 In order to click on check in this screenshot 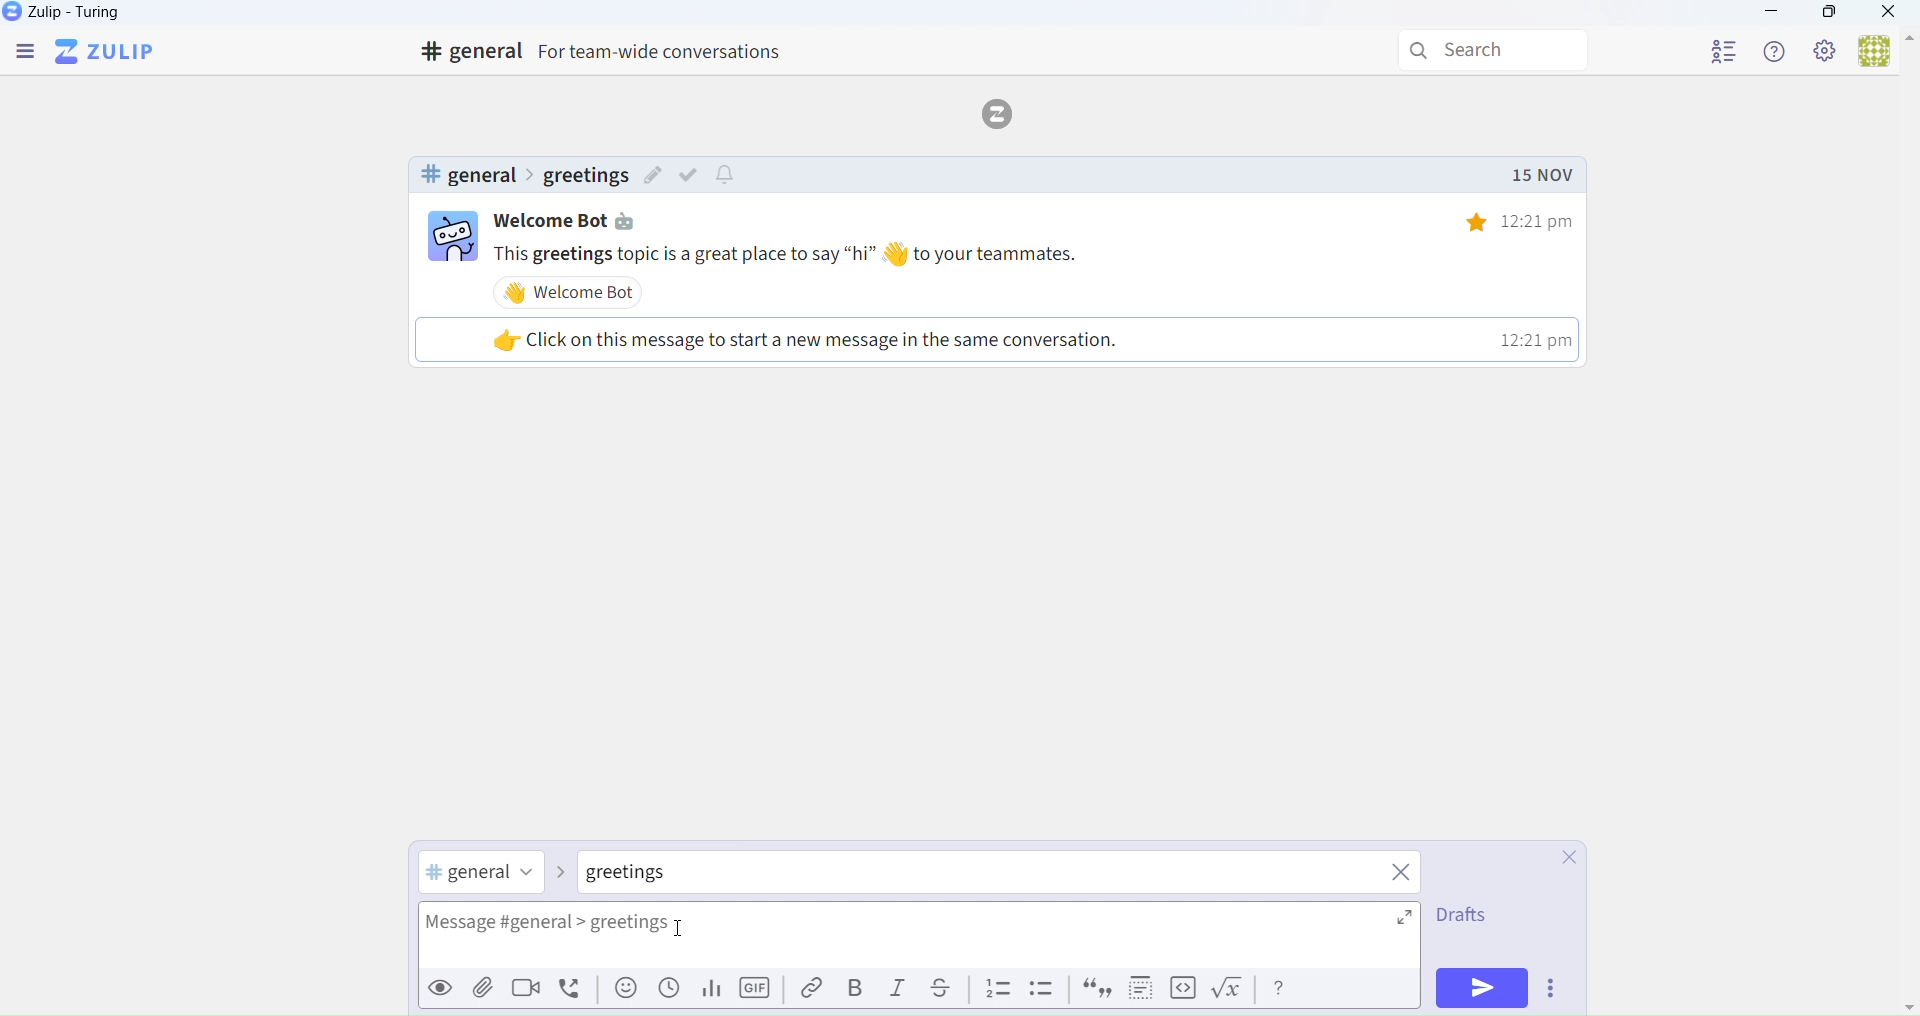, I will do `click(693, 174)`.